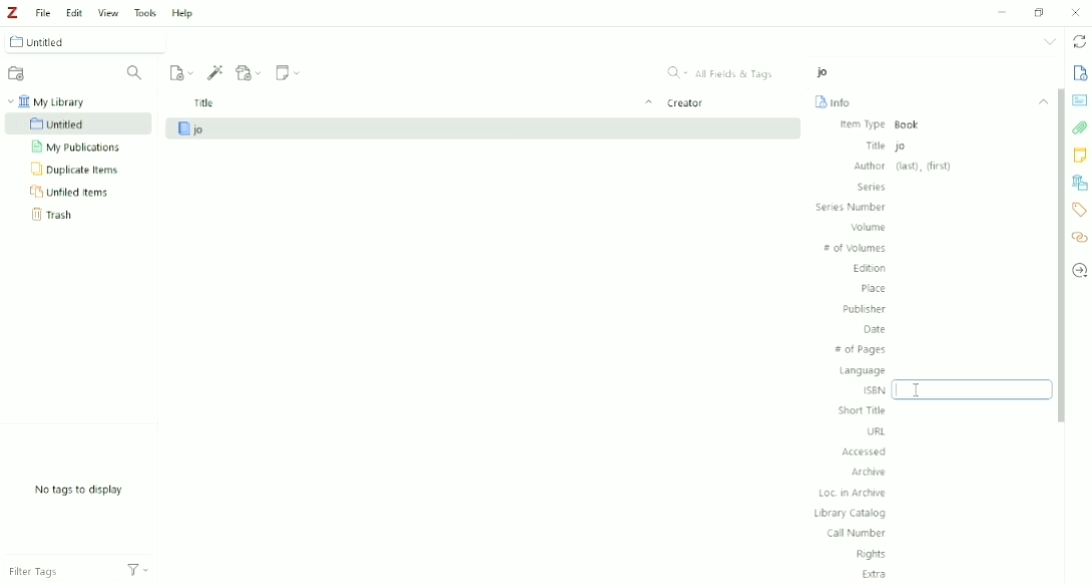 This screenshot has width=1092, height=584. I want to click on Related, so click(1080, 239).